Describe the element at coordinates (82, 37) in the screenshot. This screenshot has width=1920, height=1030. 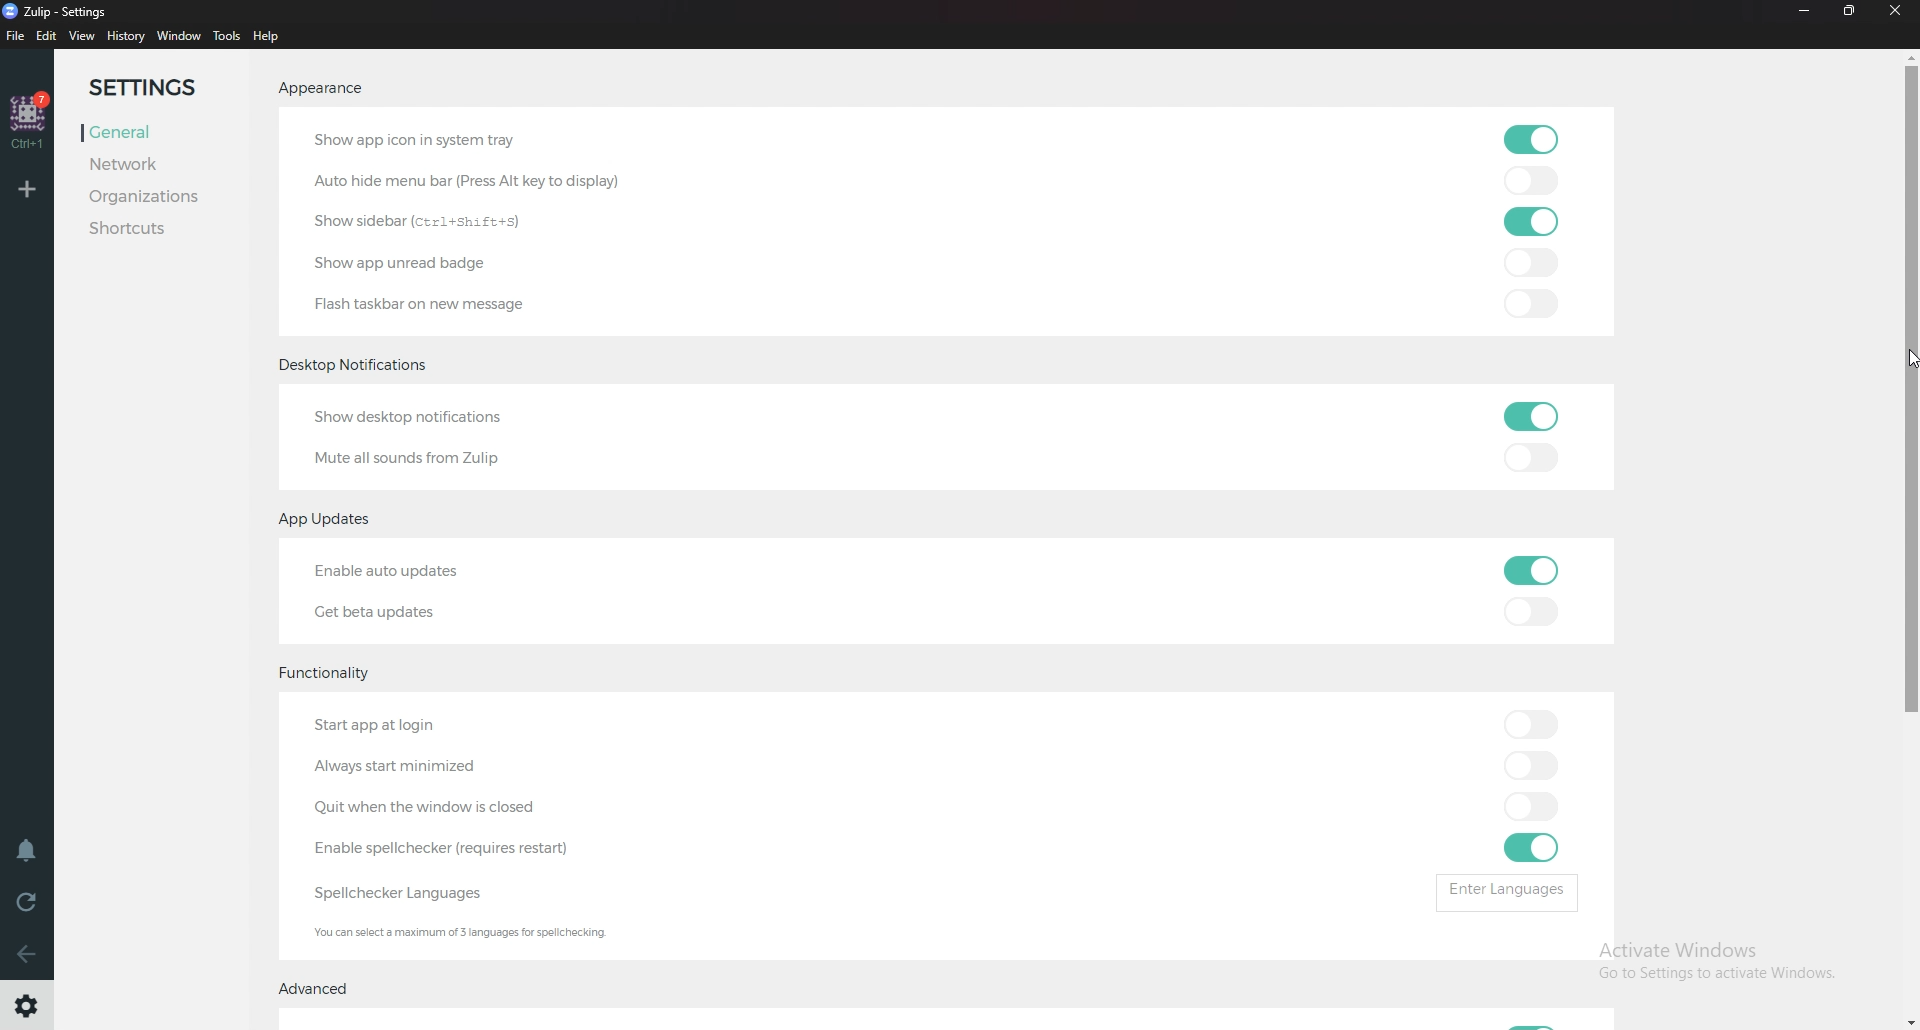
I see `view` at that location.